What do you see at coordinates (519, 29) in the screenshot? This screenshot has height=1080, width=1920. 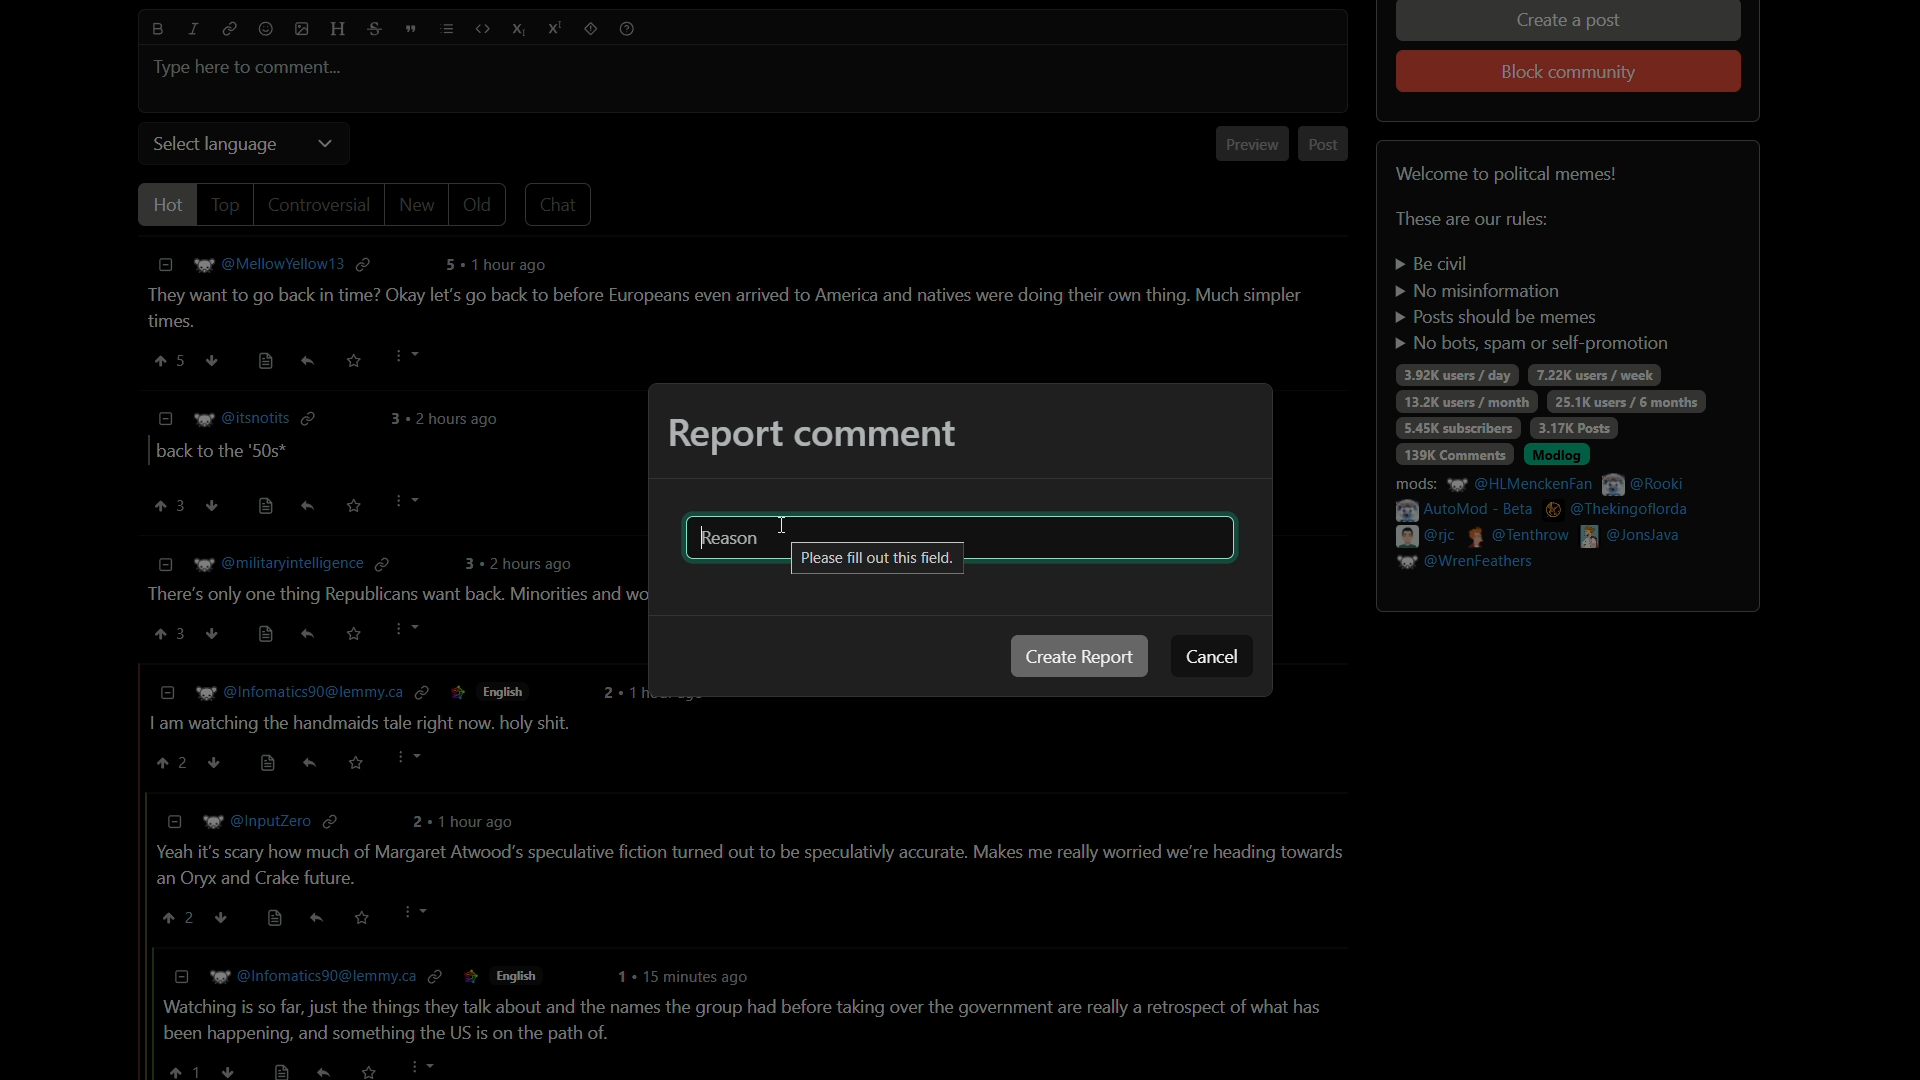 I see `subscript` at bounding box center [519, 29].